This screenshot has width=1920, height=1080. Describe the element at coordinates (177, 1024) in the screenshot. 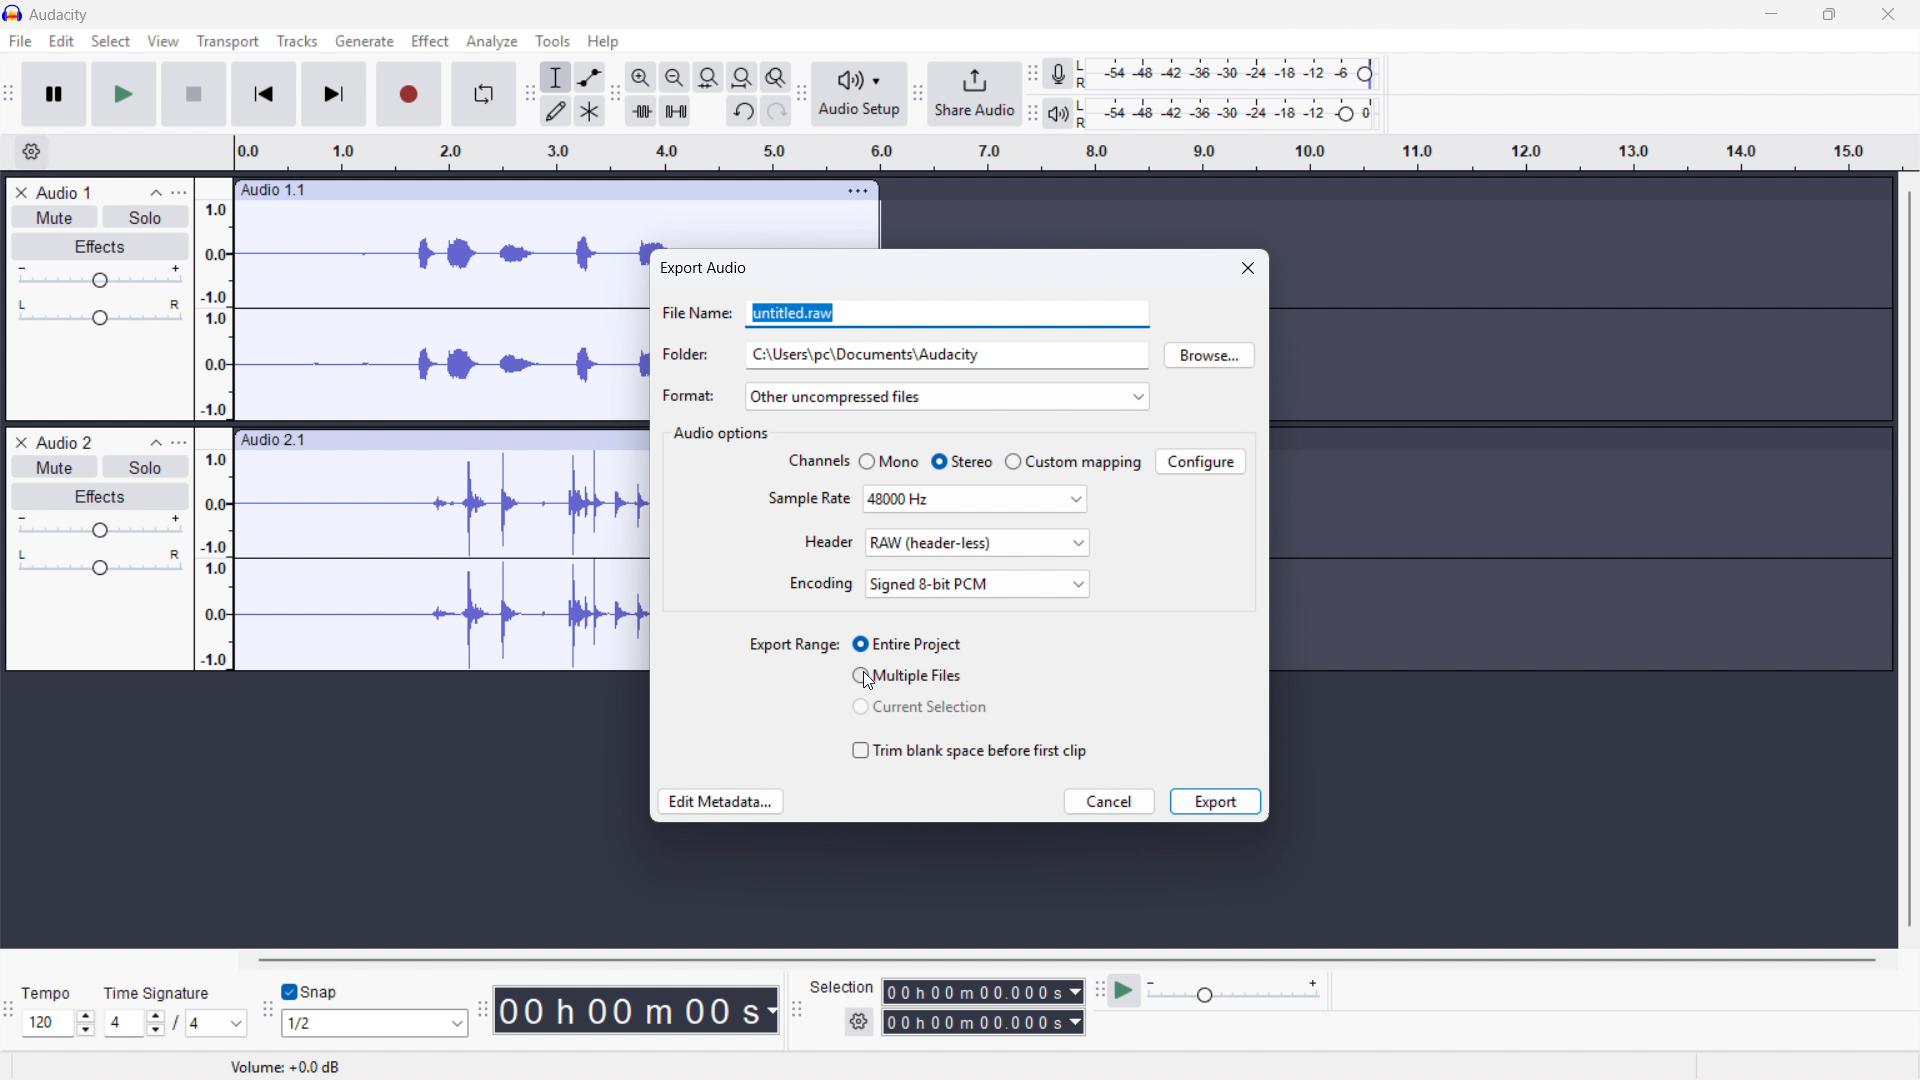

I see `Set time signature ` at that location.